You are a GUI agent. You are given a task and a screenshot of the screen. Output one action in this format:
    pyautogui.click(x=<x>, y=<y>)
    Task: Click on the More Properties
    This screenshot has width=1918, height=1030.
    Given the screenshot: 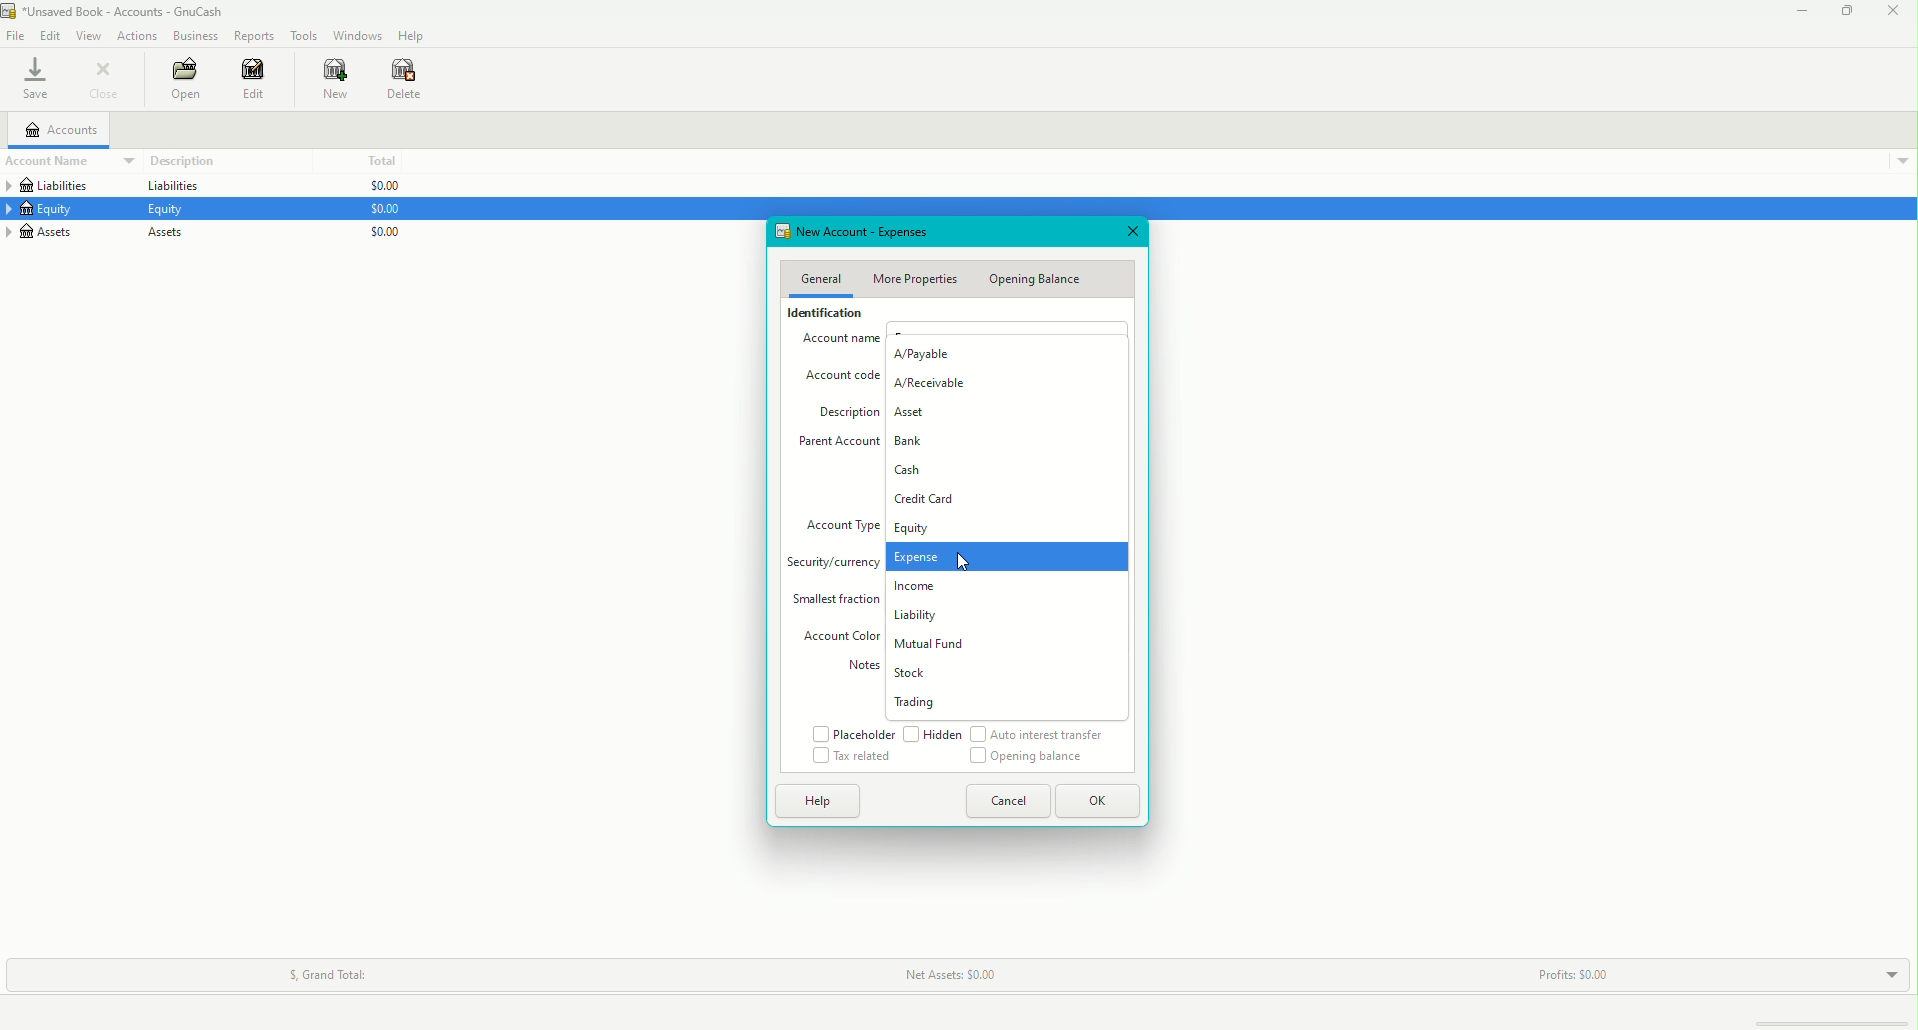 What is the action you would take?
    pyautogui.click(x=915, y=278)
    